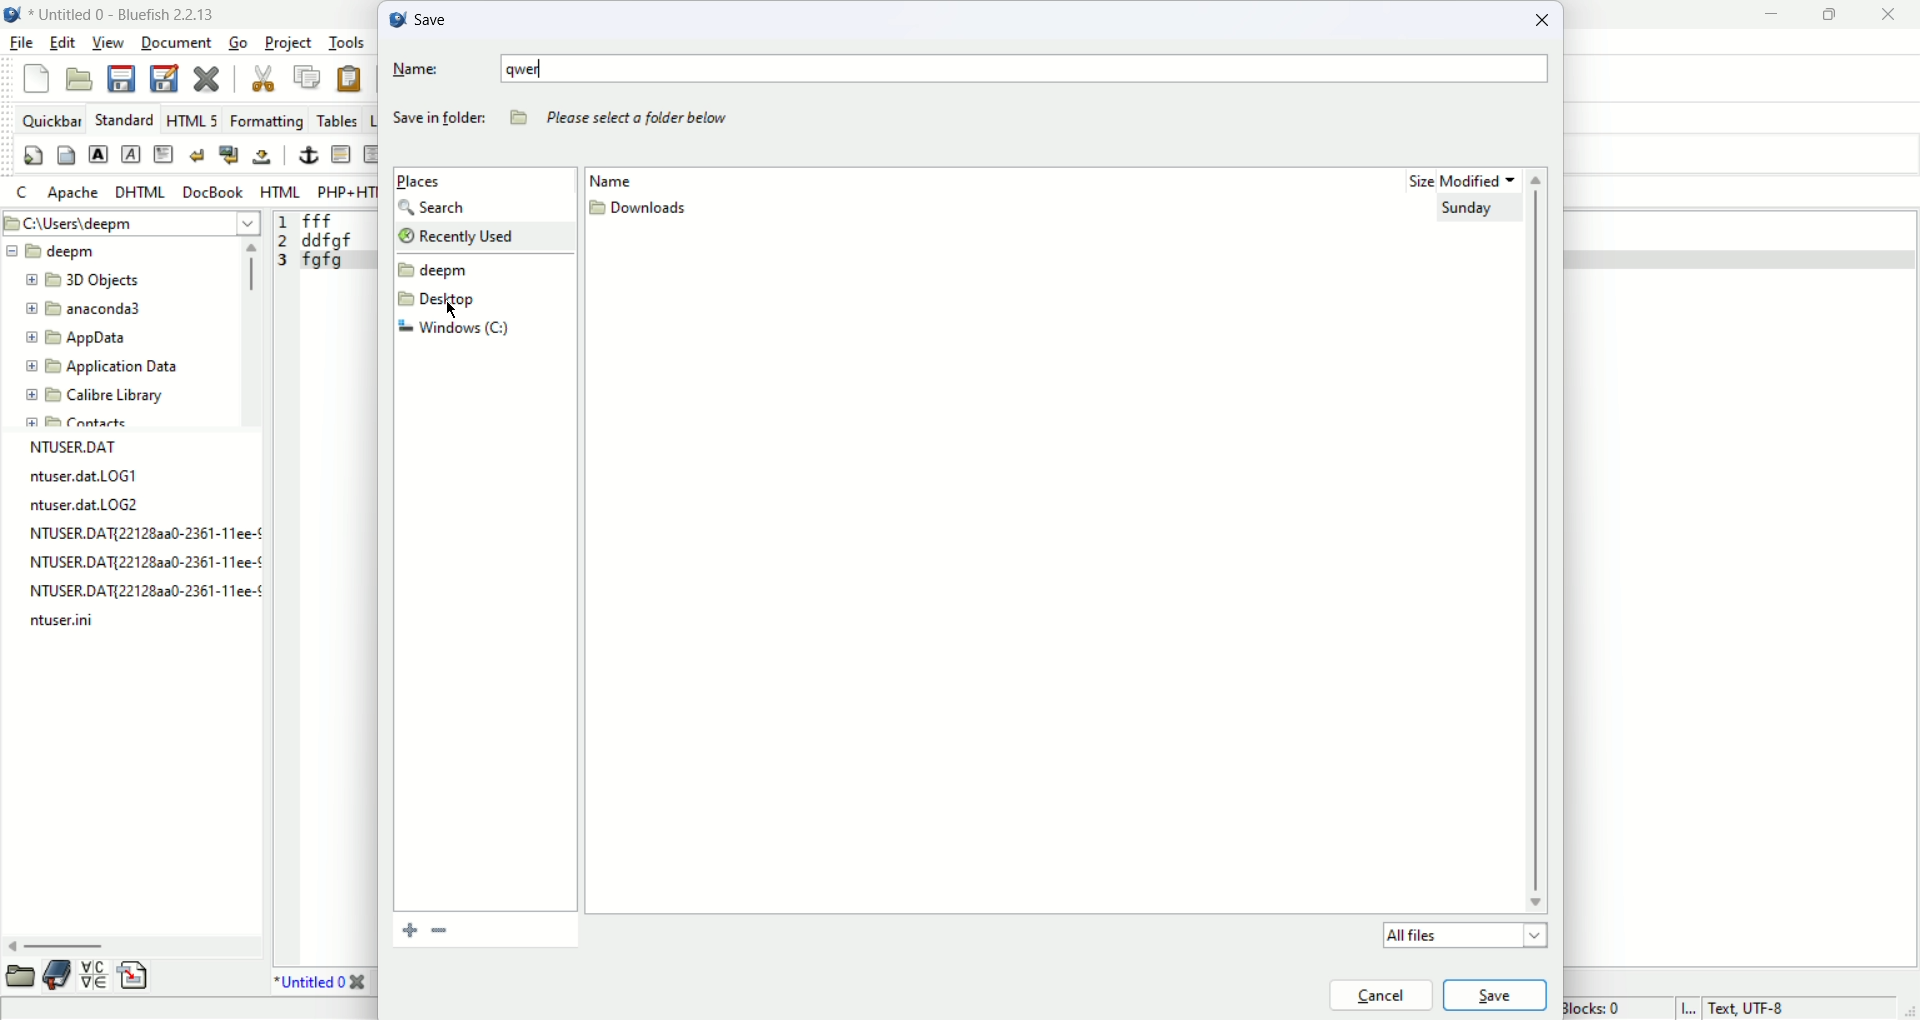 The image size is (1920, 1020). What do you see at coordinates (164, 152) in the screenshot?
I see `paragraph` at bounding box center [164, 152].